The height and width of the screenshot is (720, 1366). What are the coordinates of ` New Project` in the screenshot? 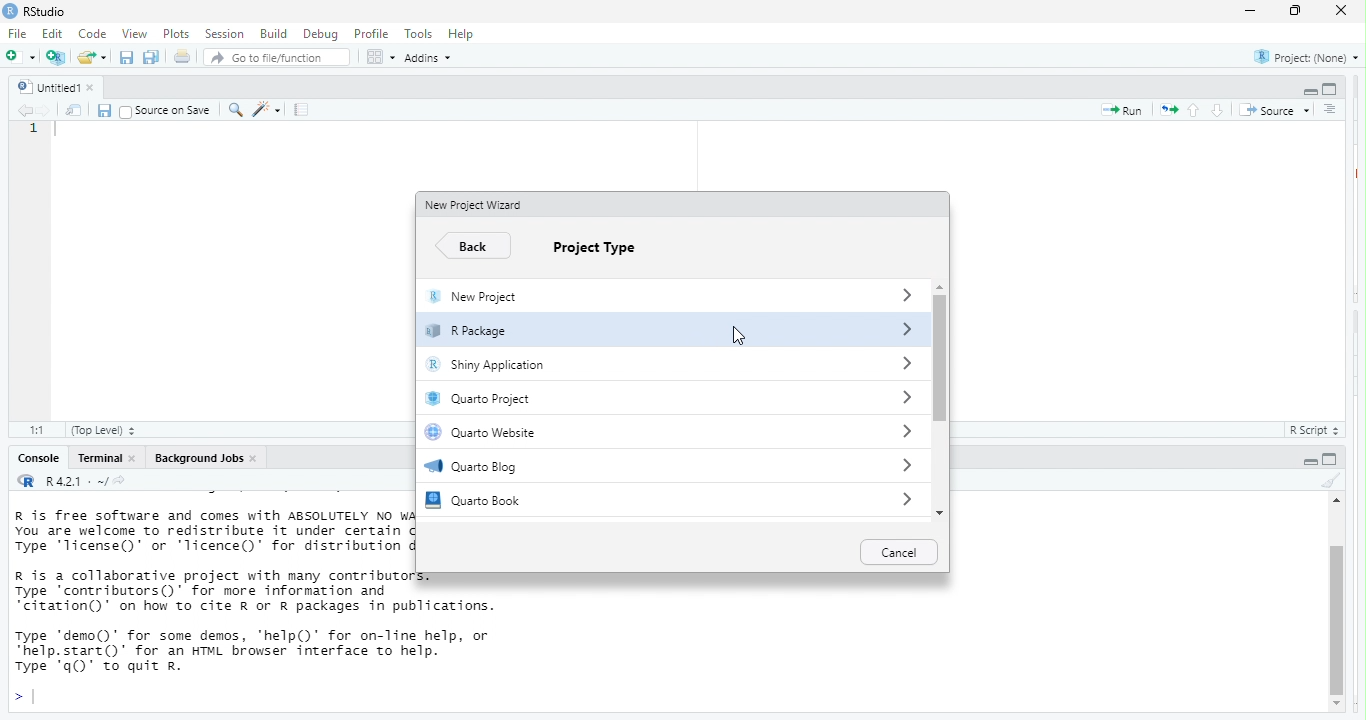 It's located at (630, 299).